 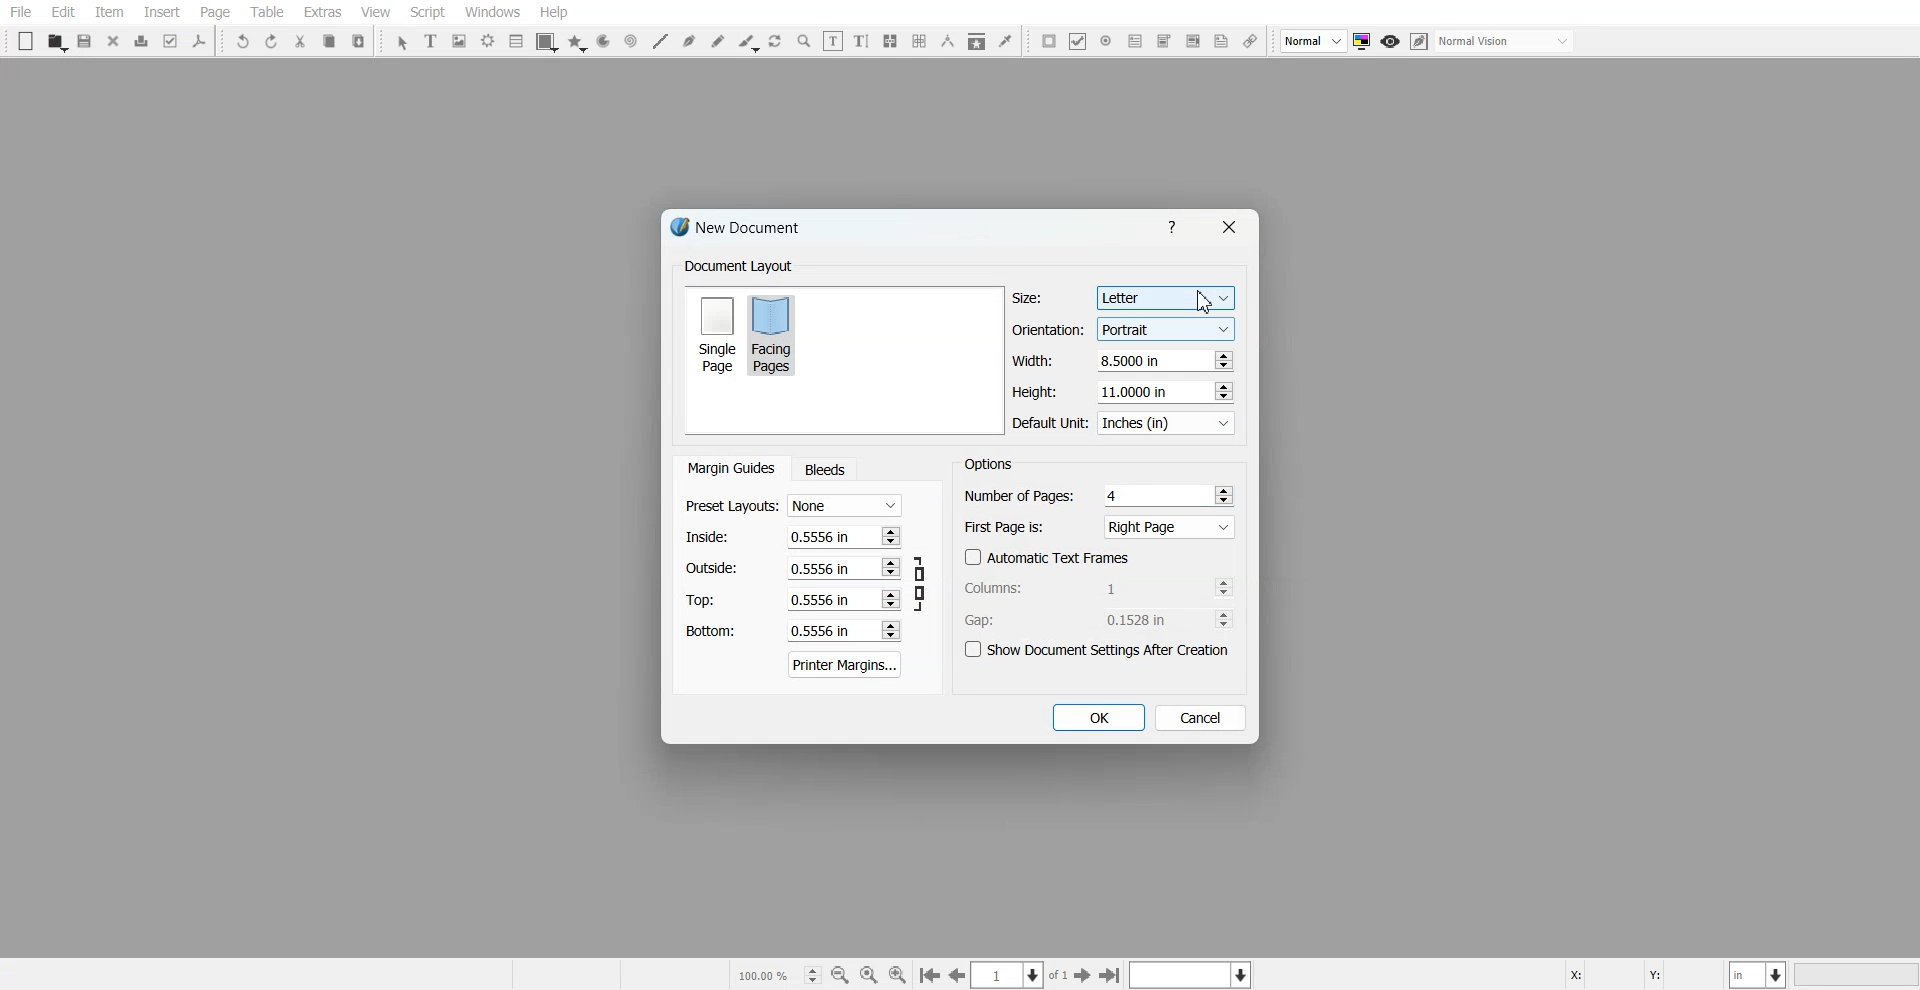 What do you see at coordinates (1163, 41) in the screenshot?
I see `PDF Combo Box` at bounding box center [1163, 41].